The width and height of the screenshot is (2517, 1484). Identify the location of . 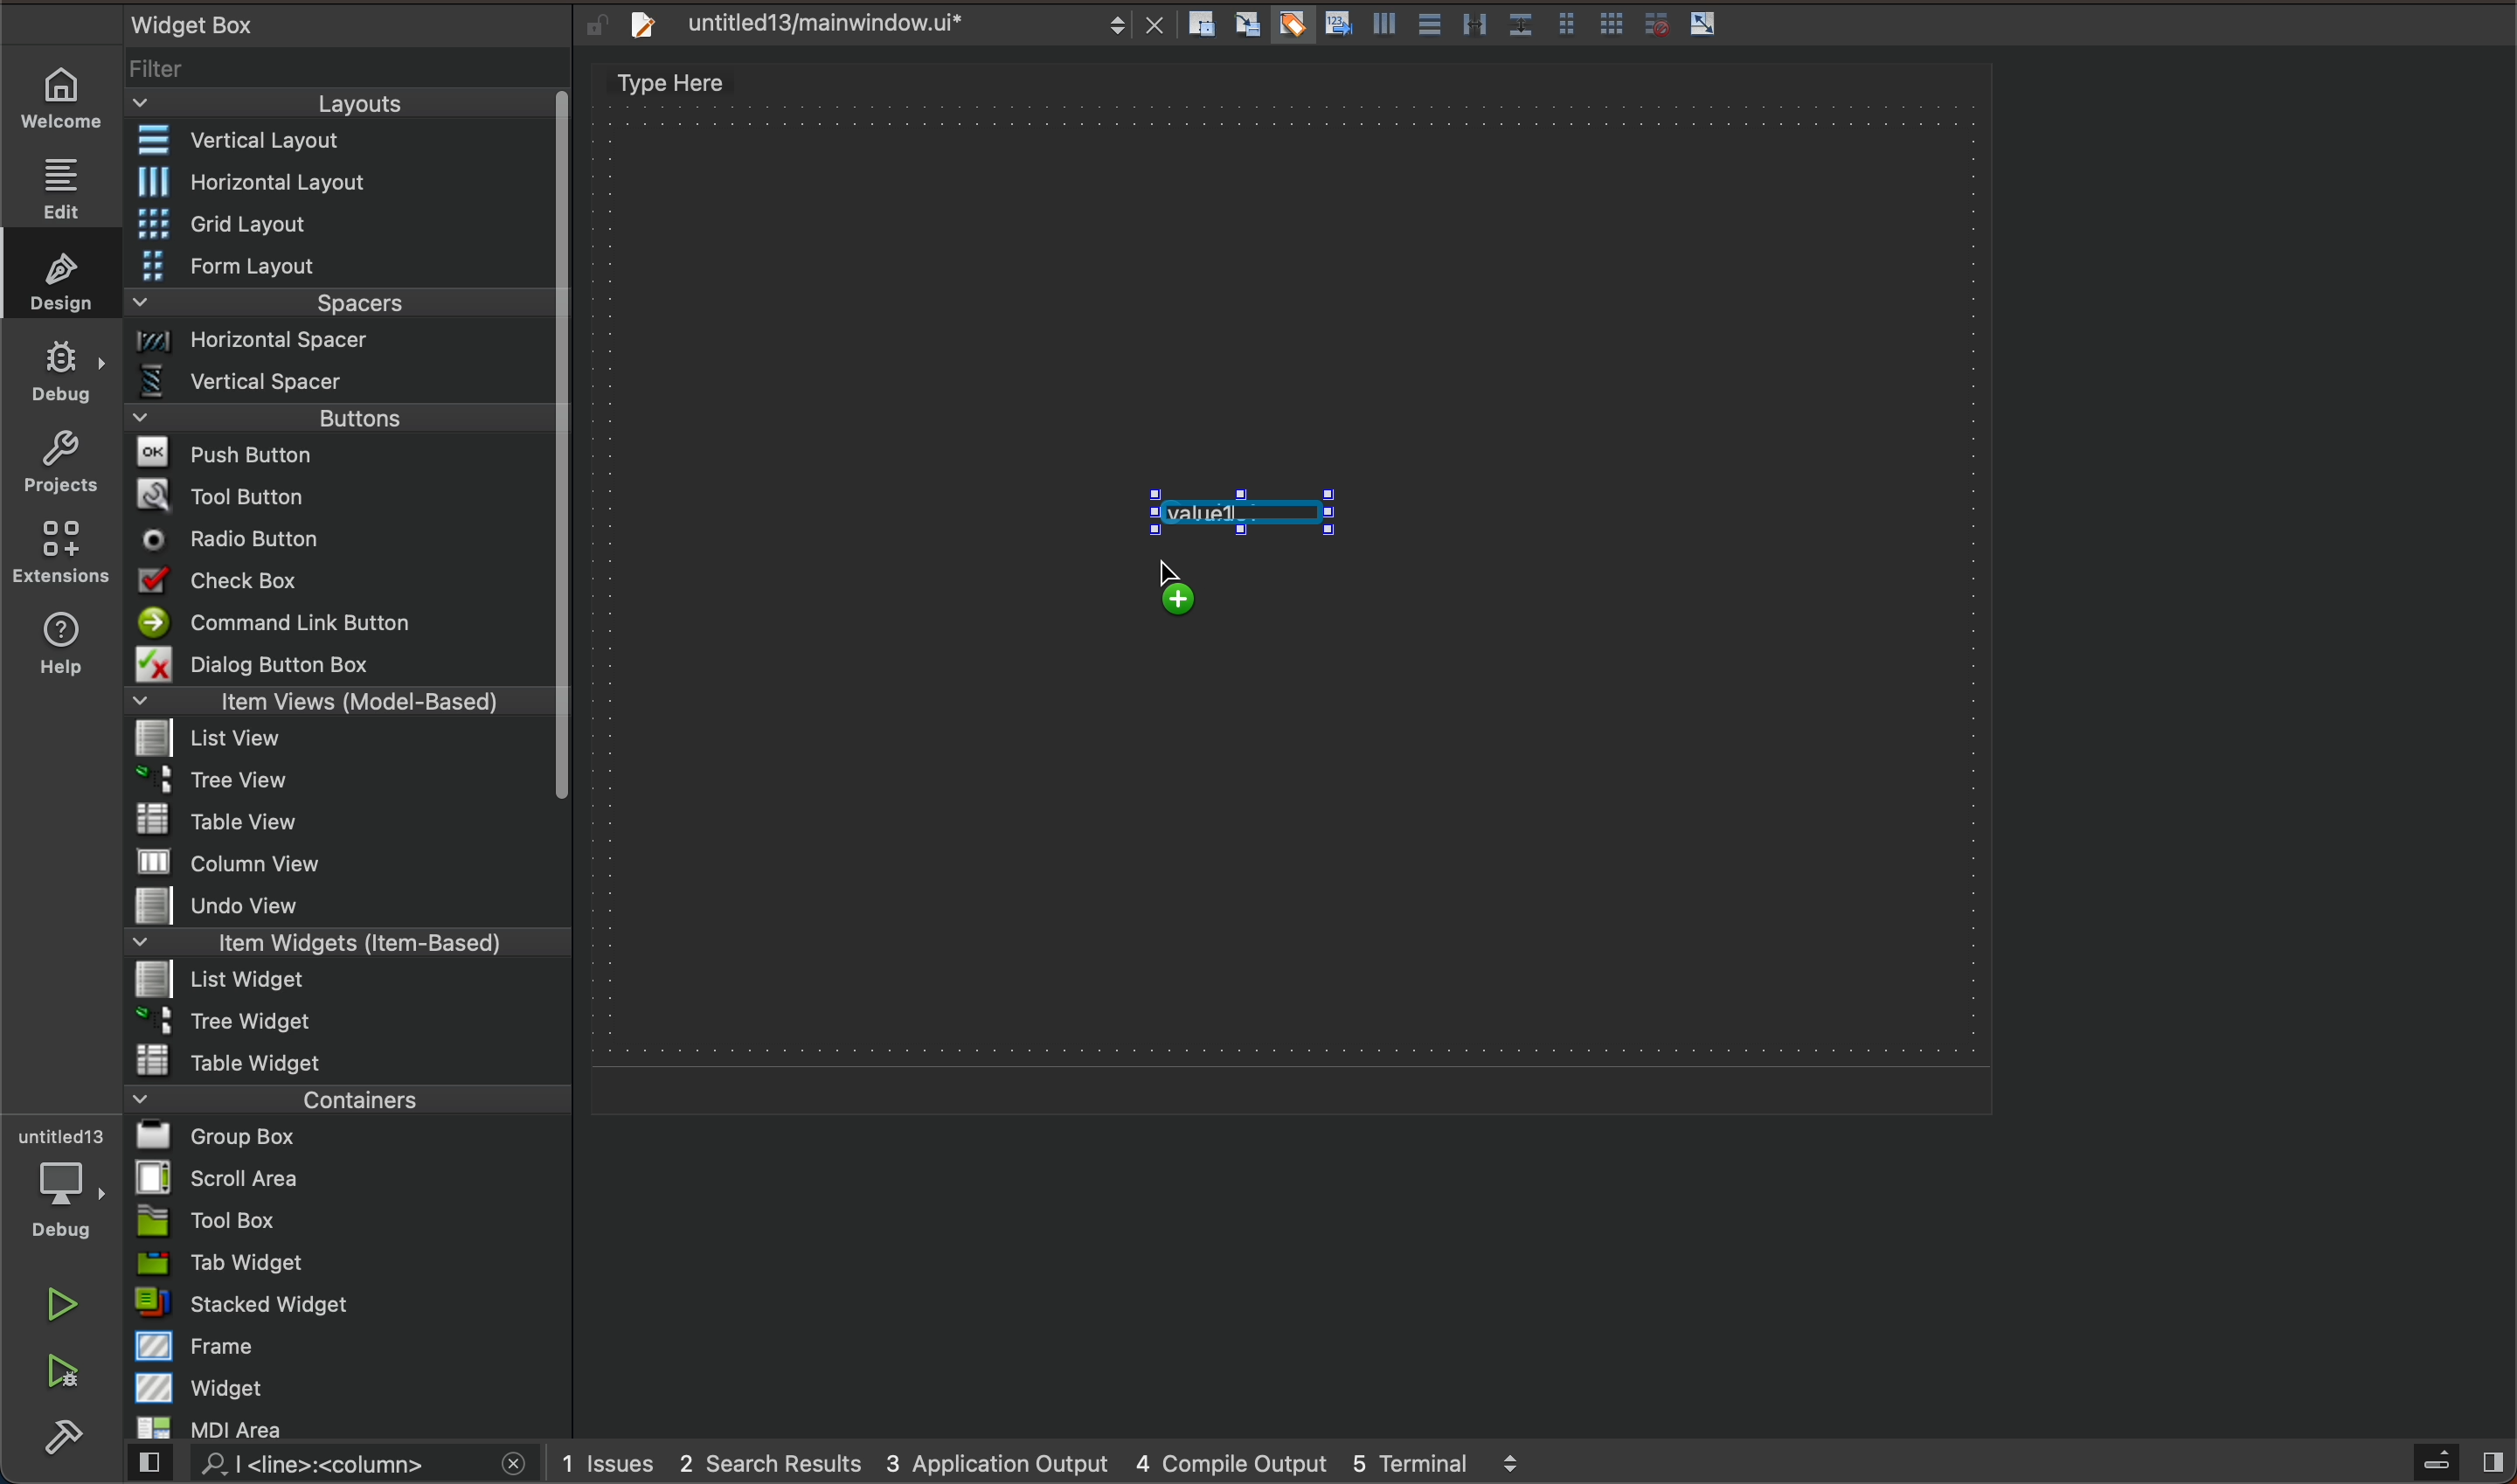
(336, 786).